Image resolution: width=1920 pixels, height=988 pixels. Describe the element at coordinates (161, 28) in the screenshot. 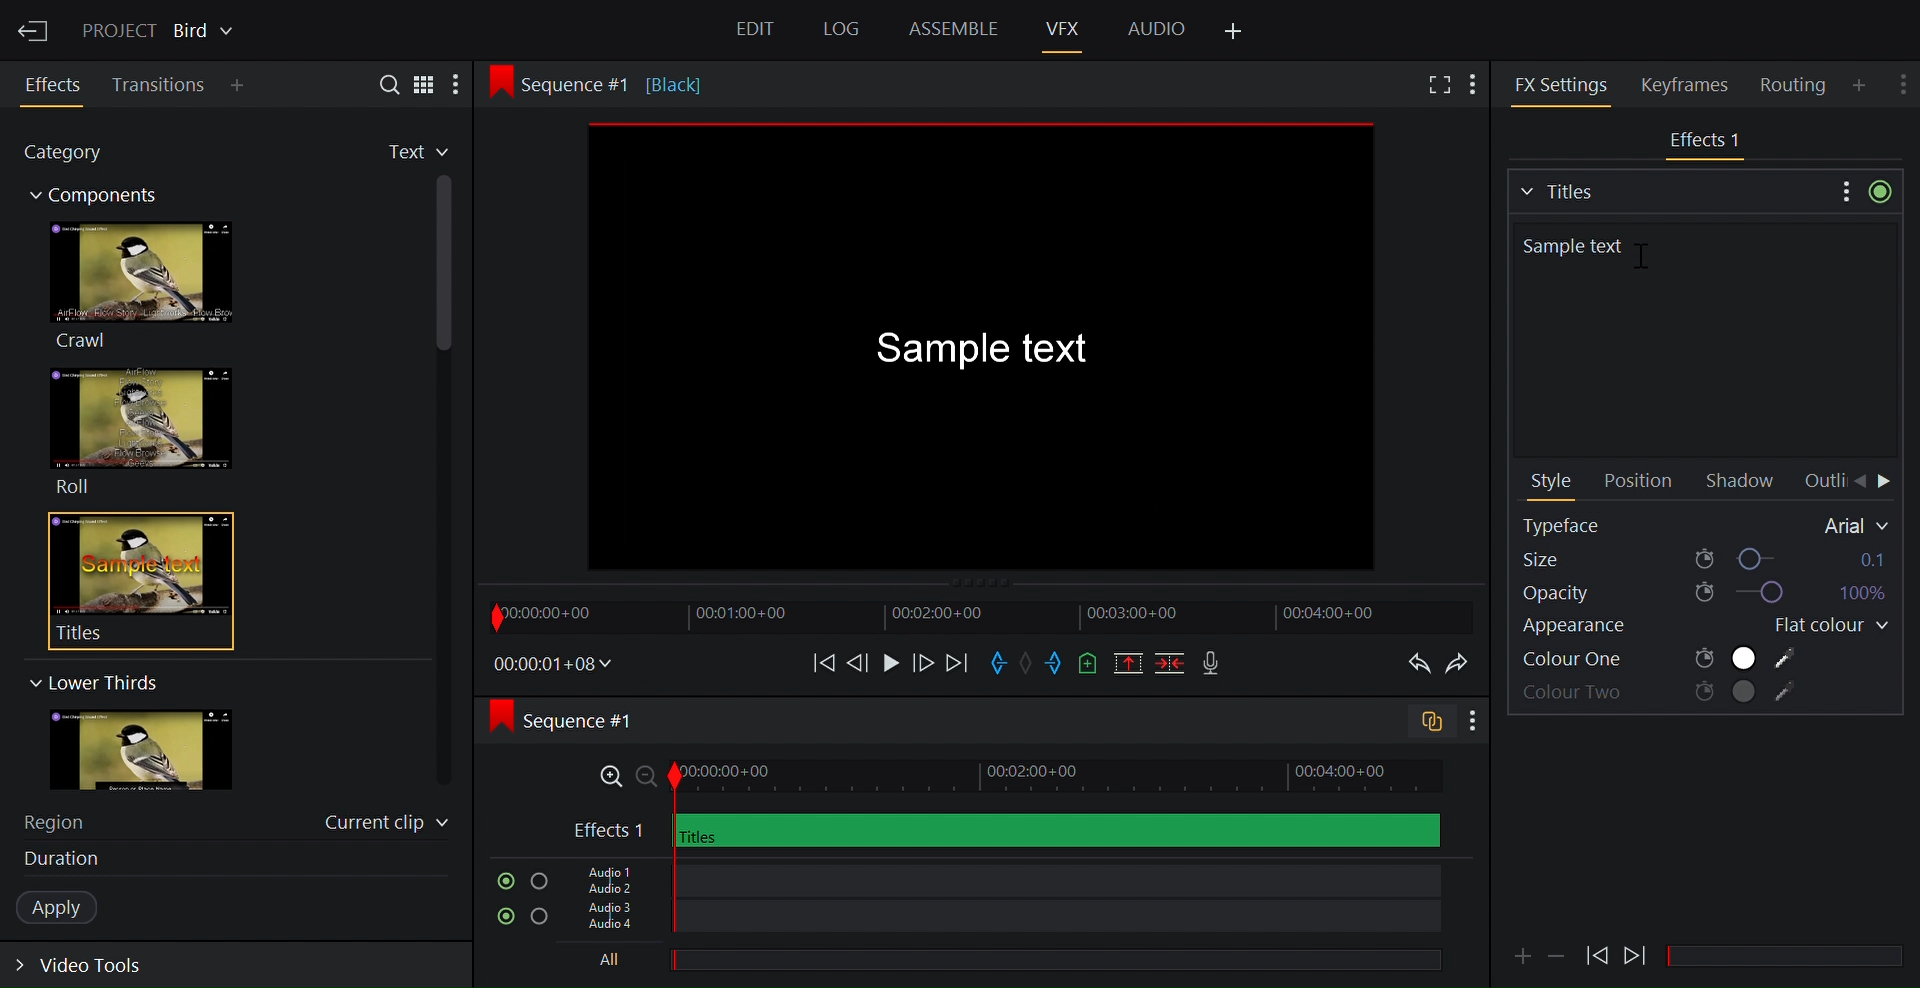

I see `Show/Change current project details` at that location.